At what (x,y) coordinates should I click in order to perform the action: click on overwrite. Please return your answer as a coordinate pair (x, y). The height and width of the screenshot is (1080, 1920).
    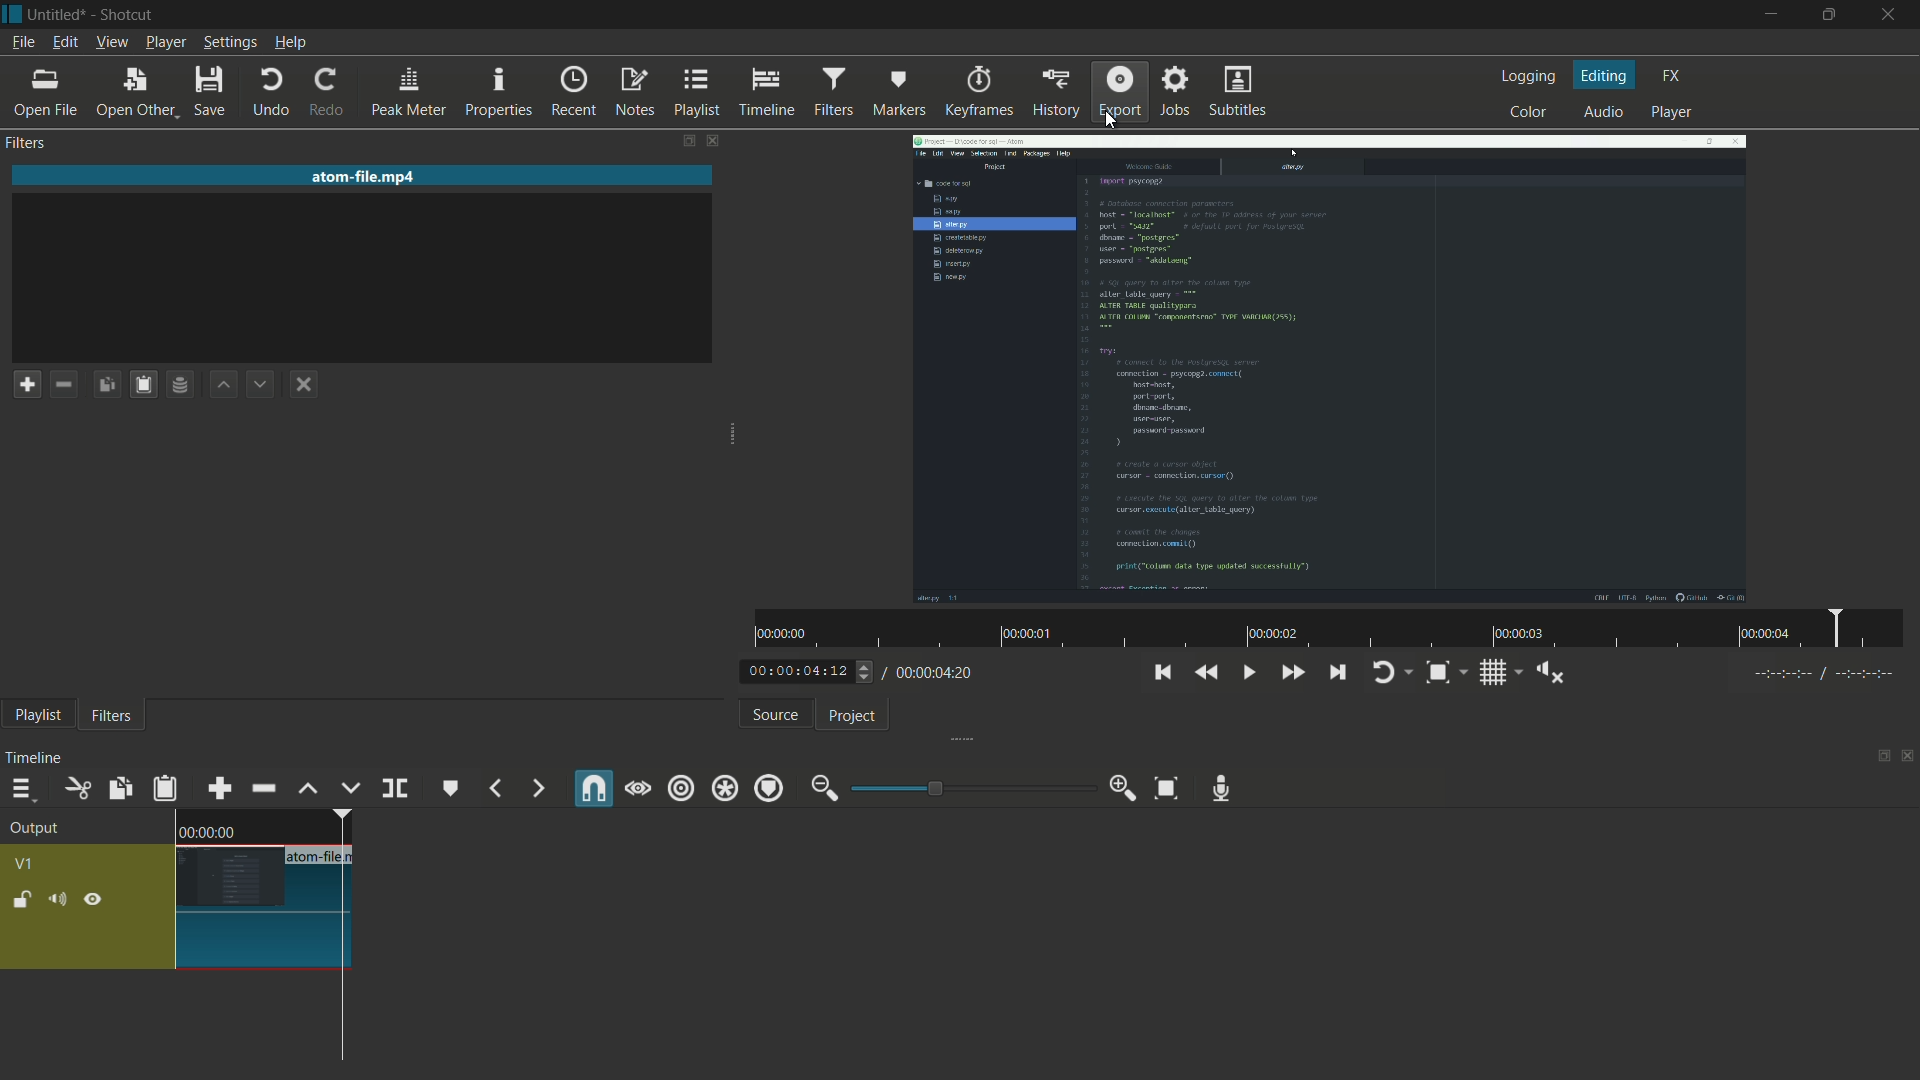
    Looking at the image, I should click on (351, 790).